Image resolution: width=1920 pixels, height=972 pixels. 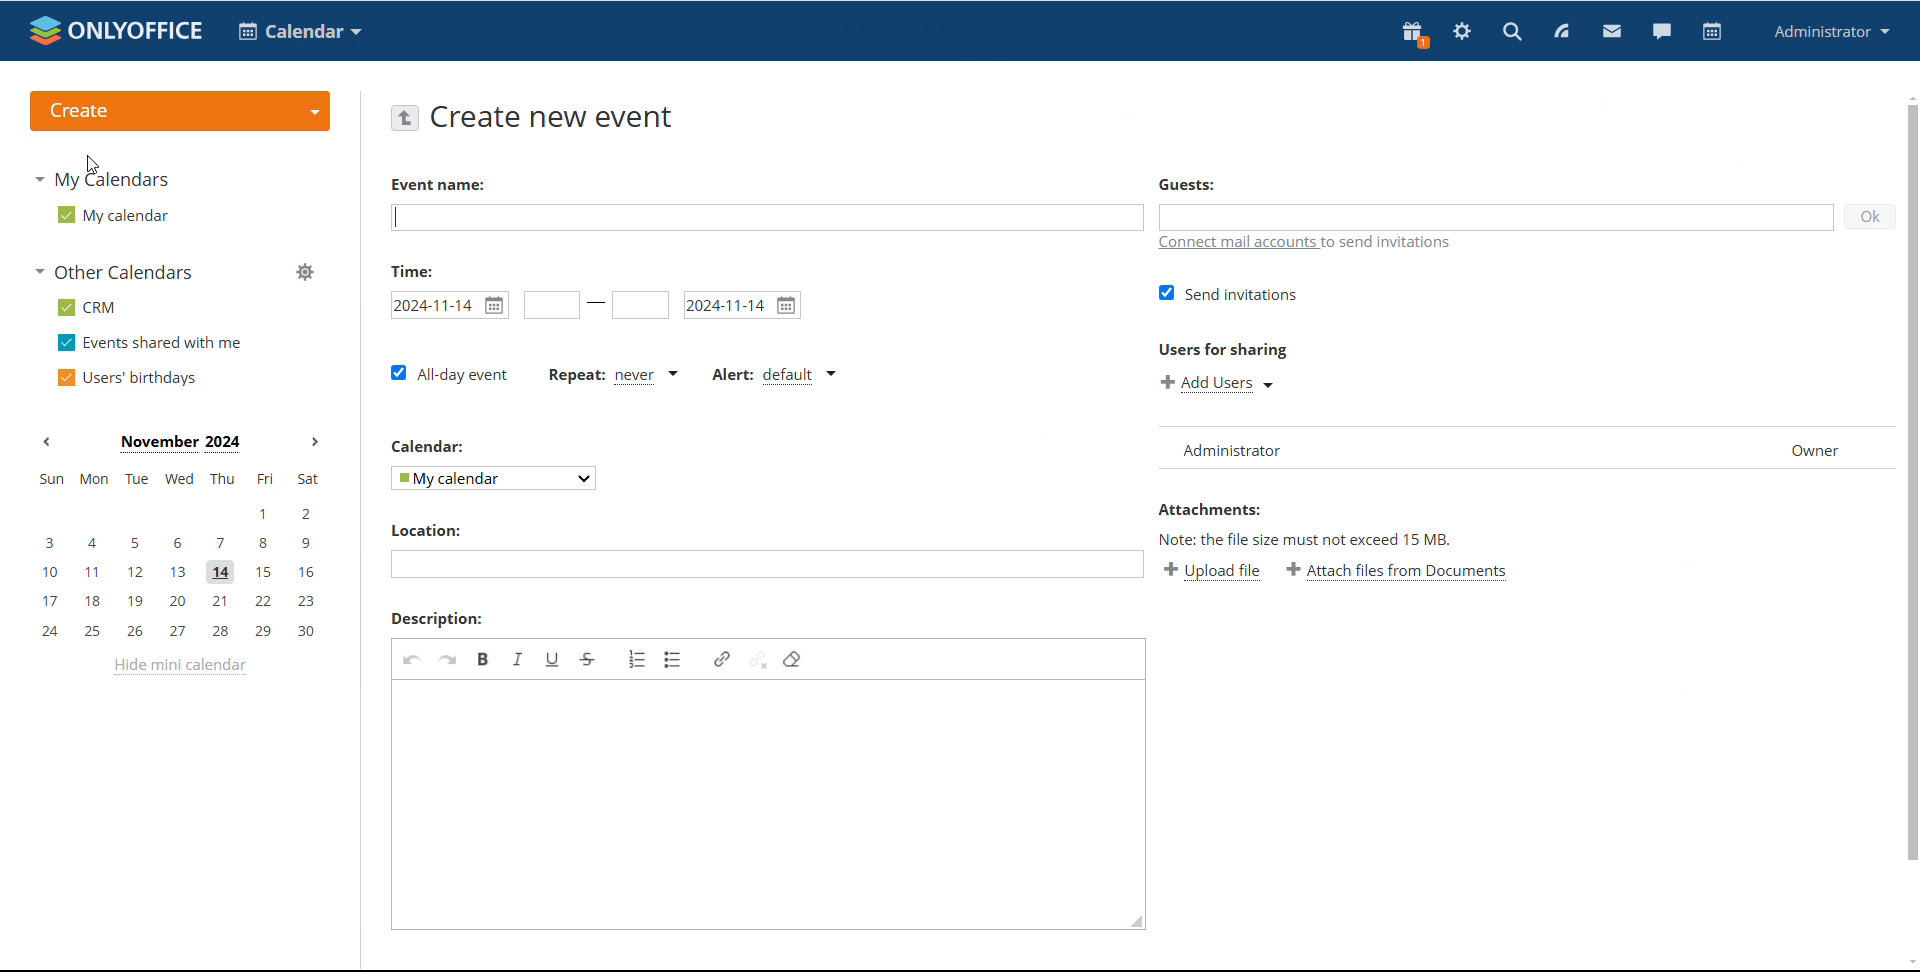 What do you see at coordinates (184, 632) in the screenshot?
I see `24, 25, 26, 27, 28, 29, 30 ` at bounding box center [184, 632].